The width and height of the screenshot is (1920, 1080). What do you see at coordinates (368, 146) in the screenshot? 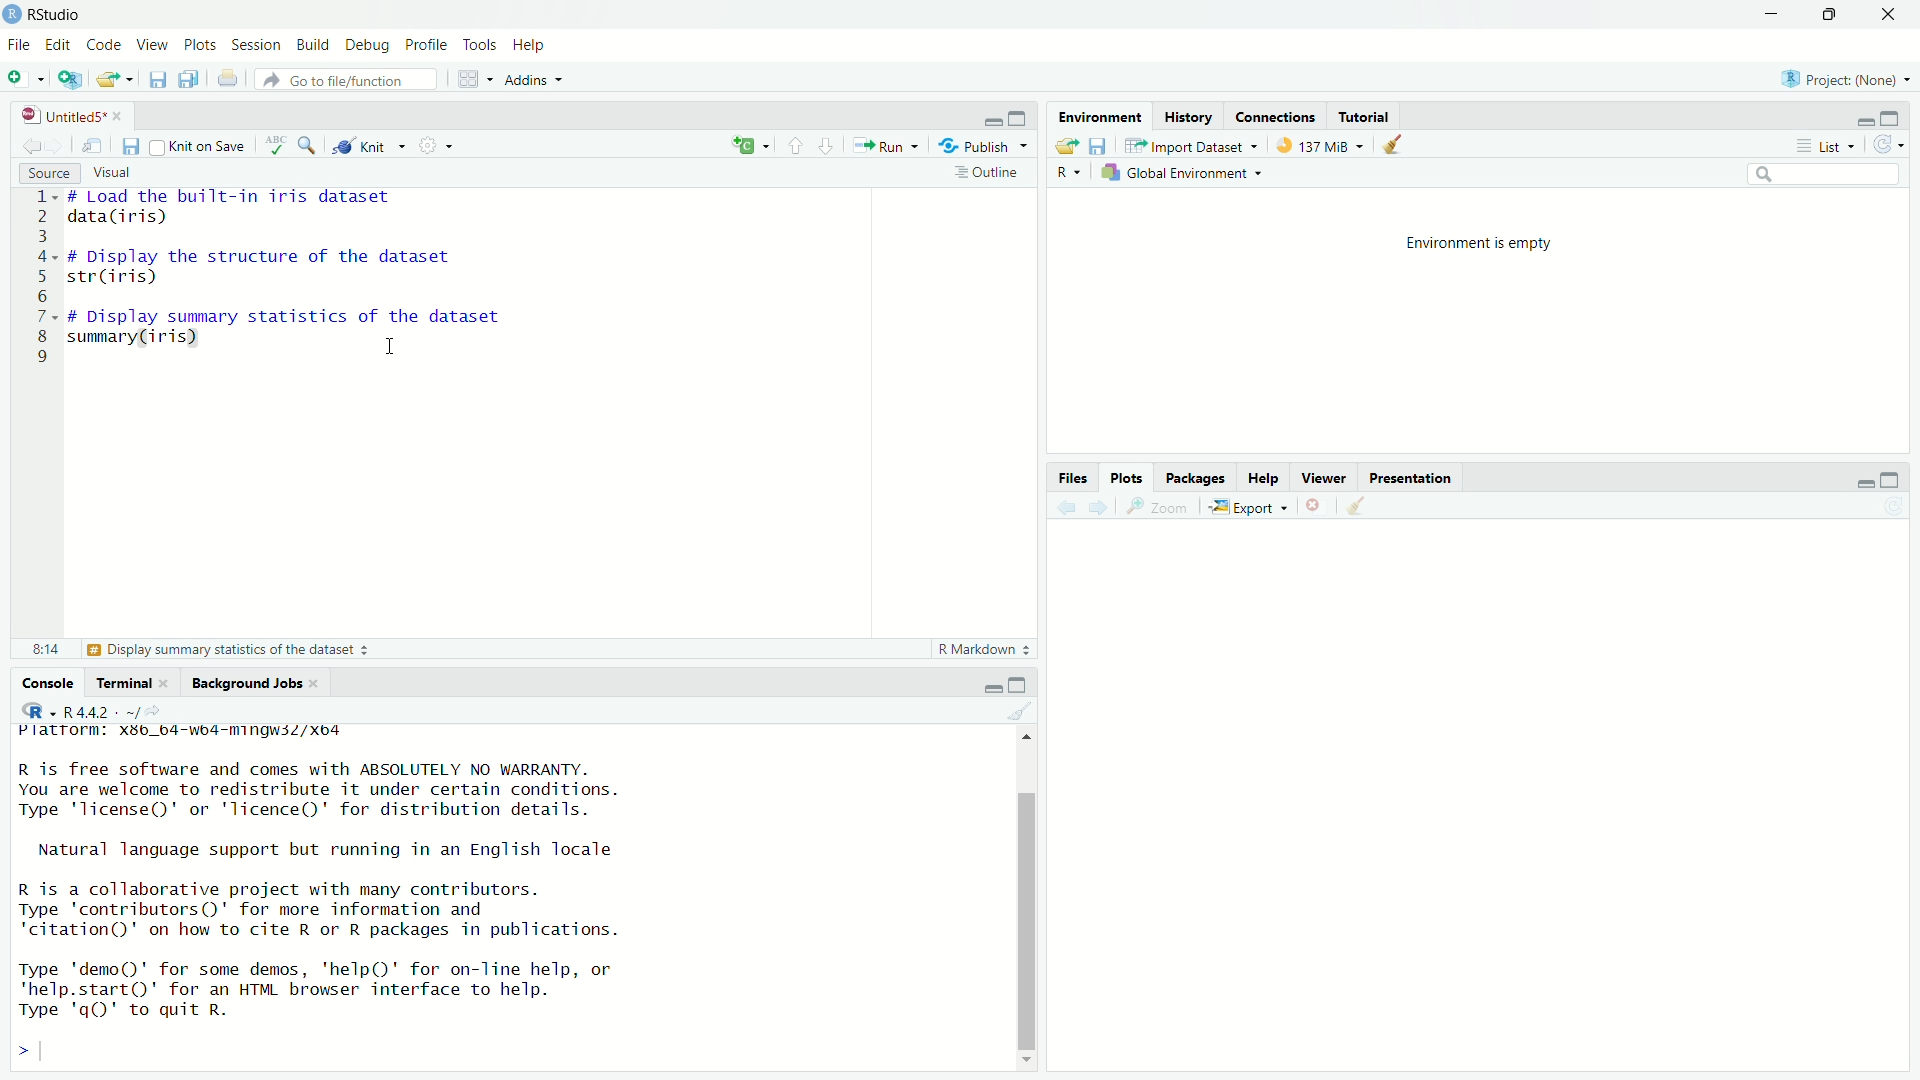
I see `Knit` at bounding box center [368, 146].